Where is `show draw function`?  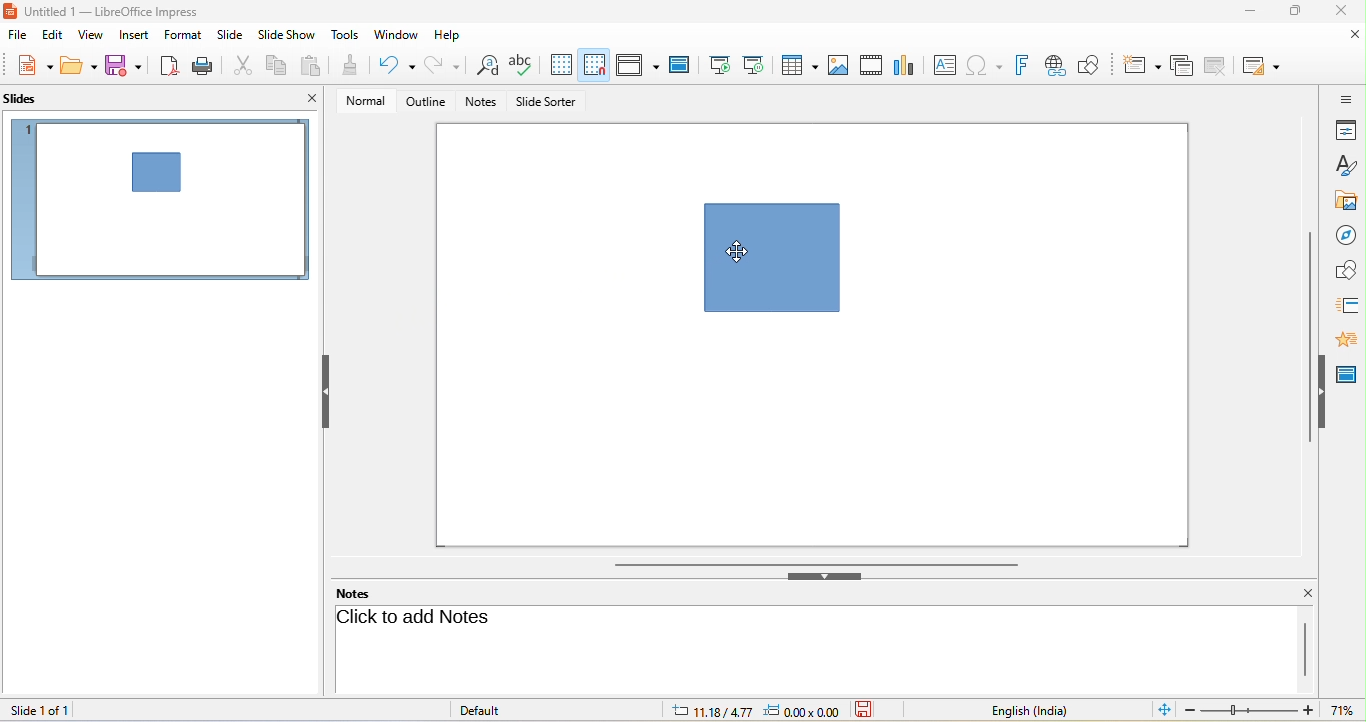
show draw function is located at coordinates (1089, 63).